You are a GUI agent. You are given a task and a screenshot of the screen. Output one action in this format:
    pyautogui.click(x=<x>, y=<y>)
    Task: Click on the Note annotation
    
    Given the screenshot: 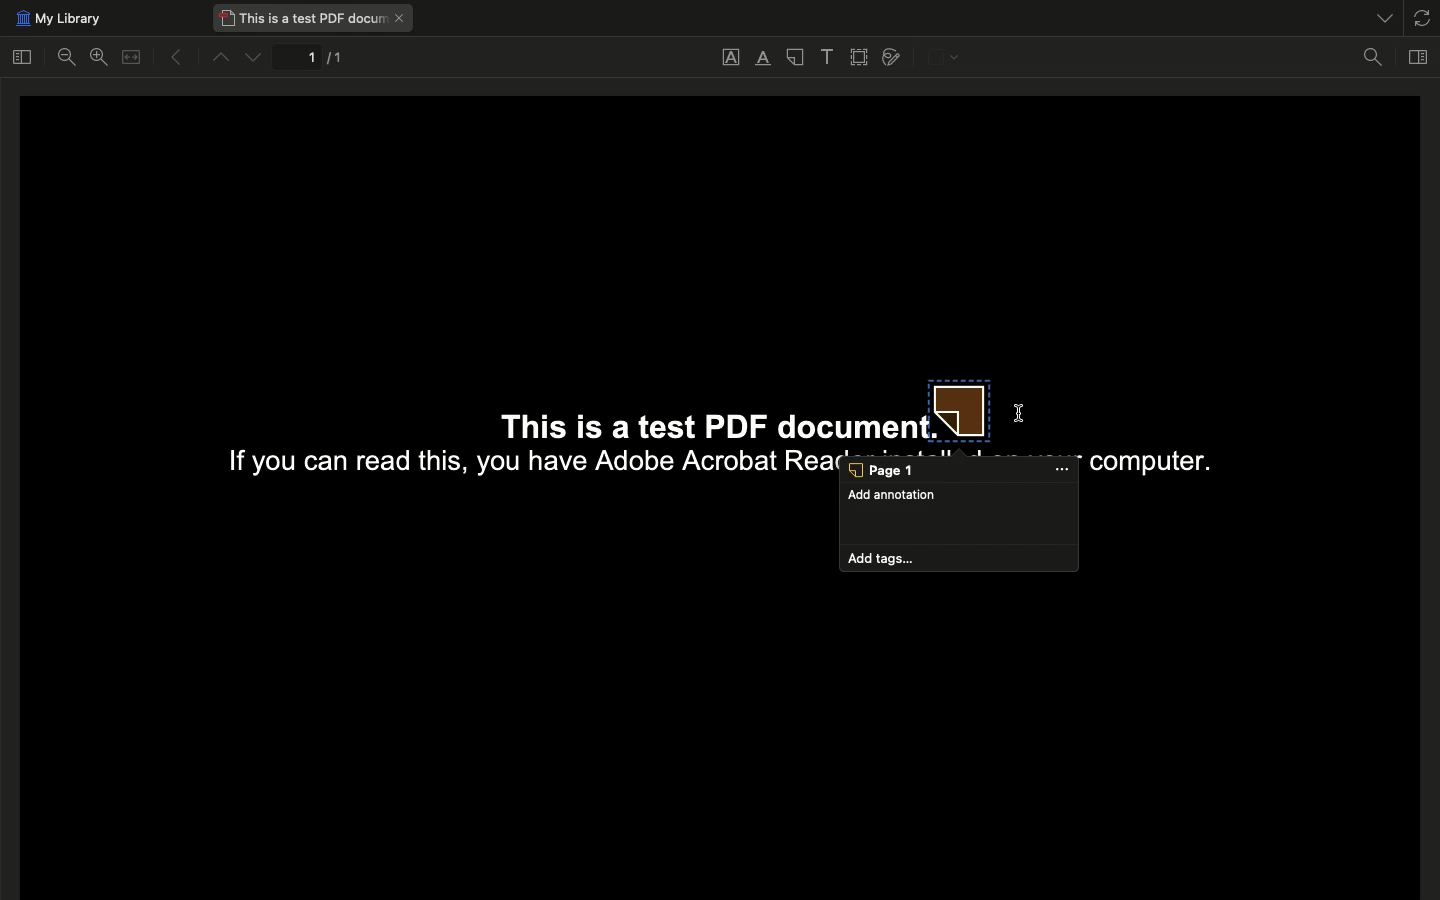 What is the action you would take?
    pyautogui.click(x=794, y=60)
    